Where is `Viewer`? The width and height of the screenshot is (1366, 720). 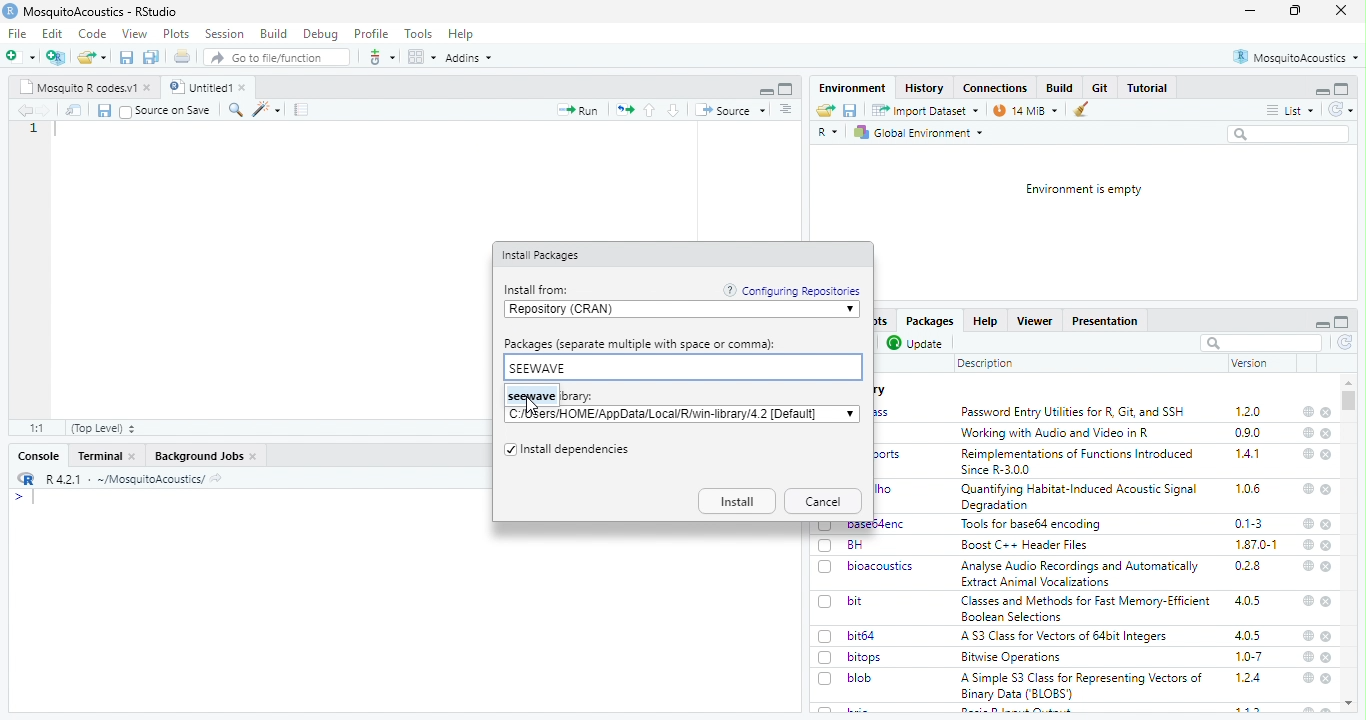
Viewer is located at coordinates (1034, 321).